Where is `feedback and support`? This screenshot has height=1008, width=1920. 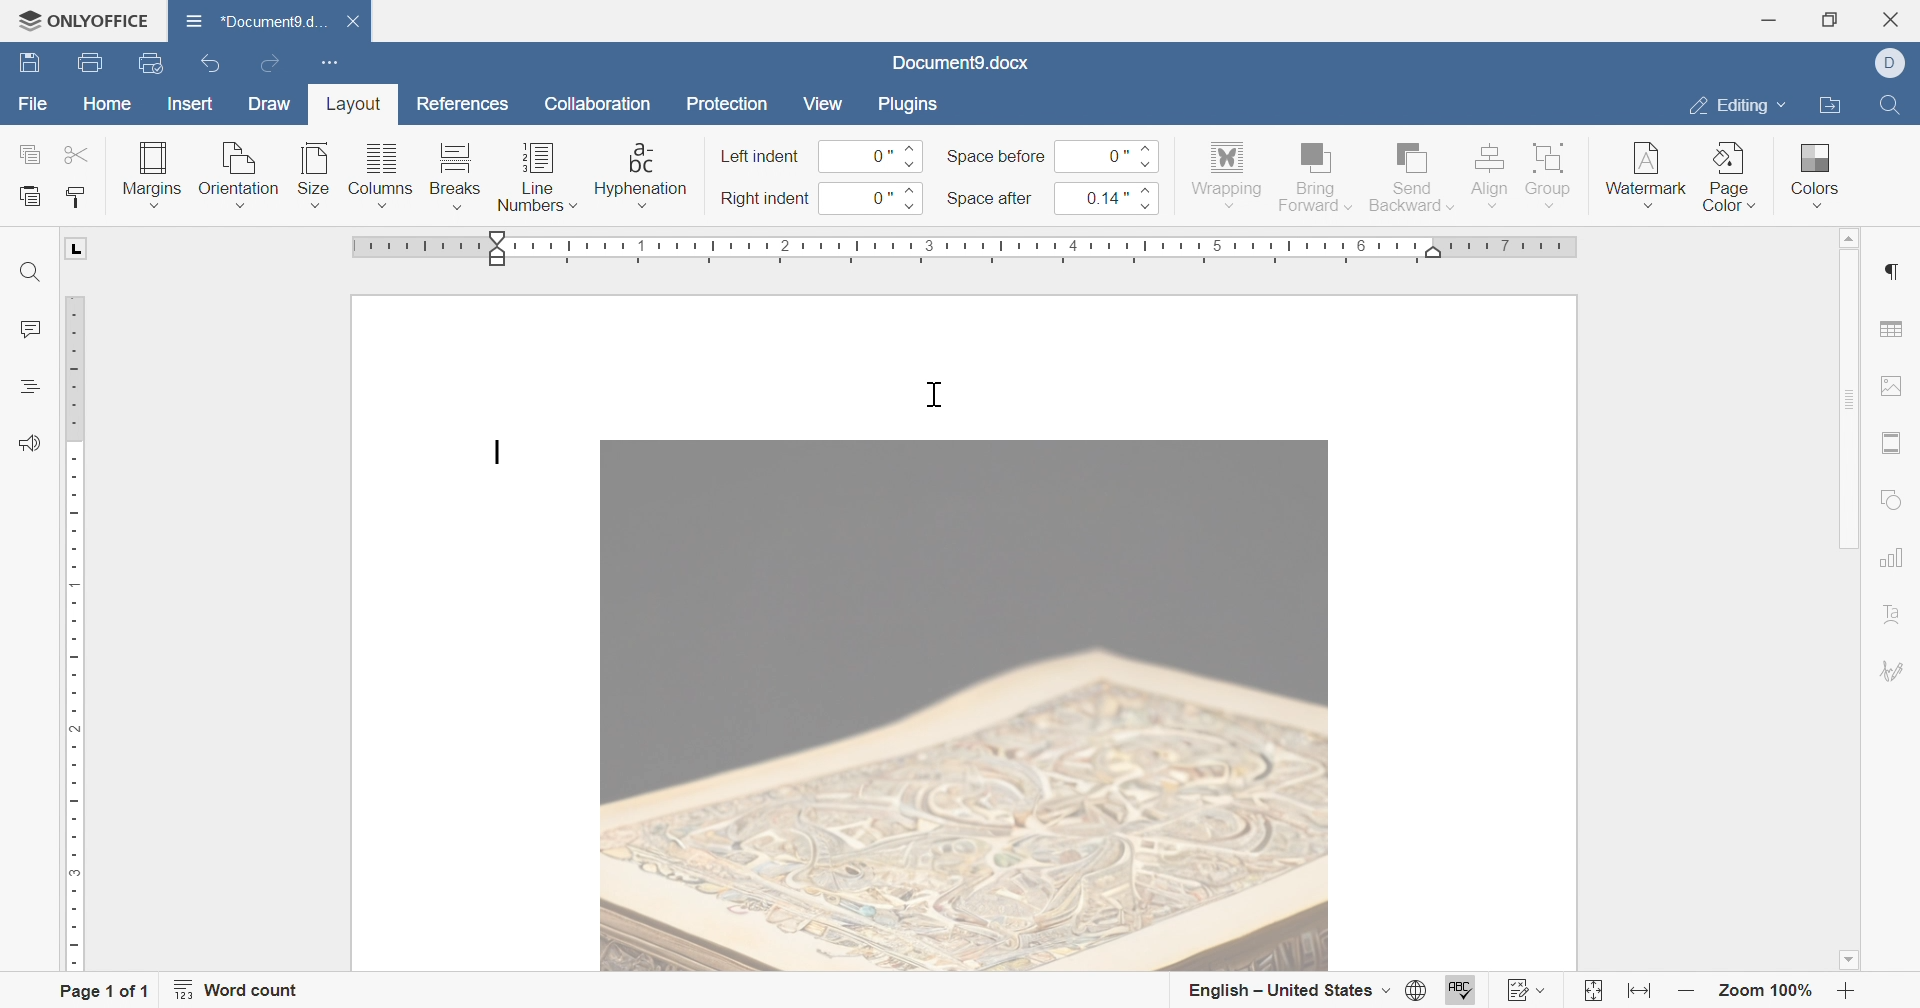 feedback and support is located at coordinates (29, 444).